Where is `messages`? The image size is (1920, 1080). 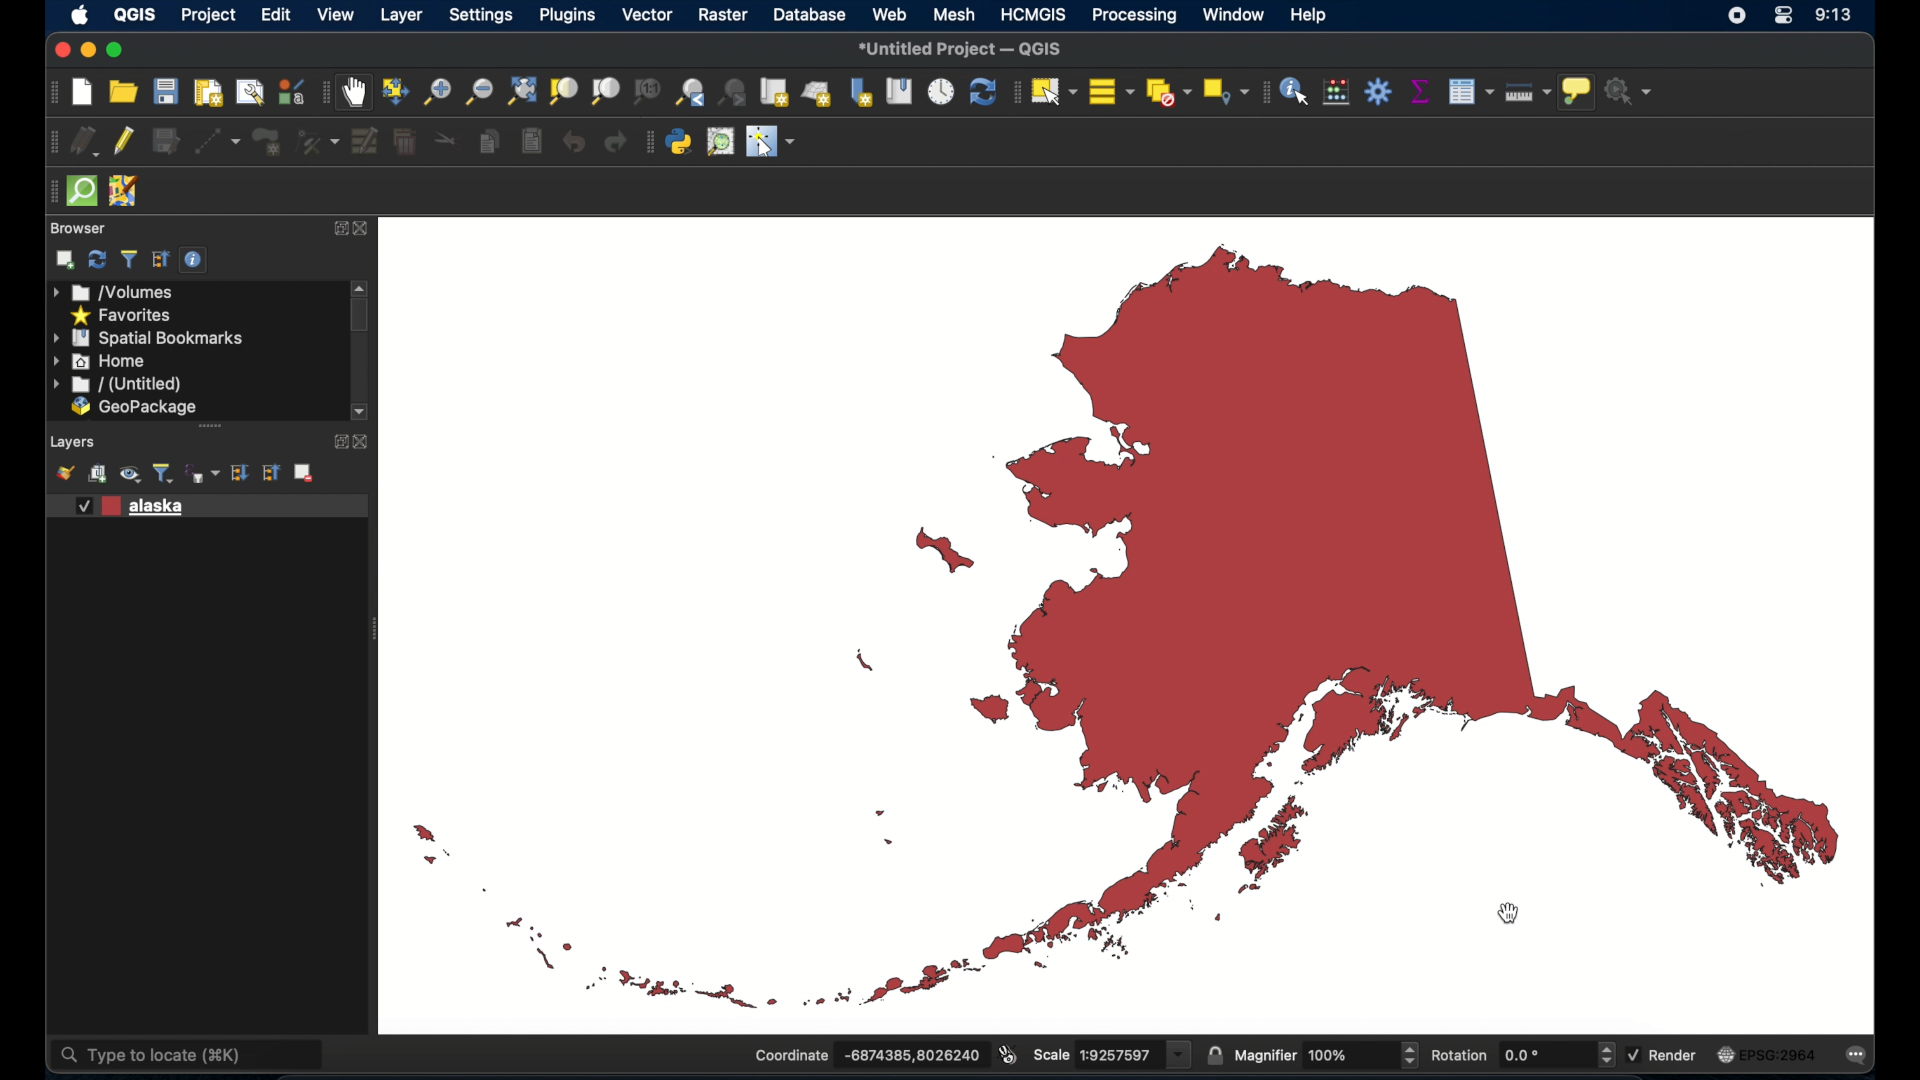
messages is located at coordinates (1861, 1056).